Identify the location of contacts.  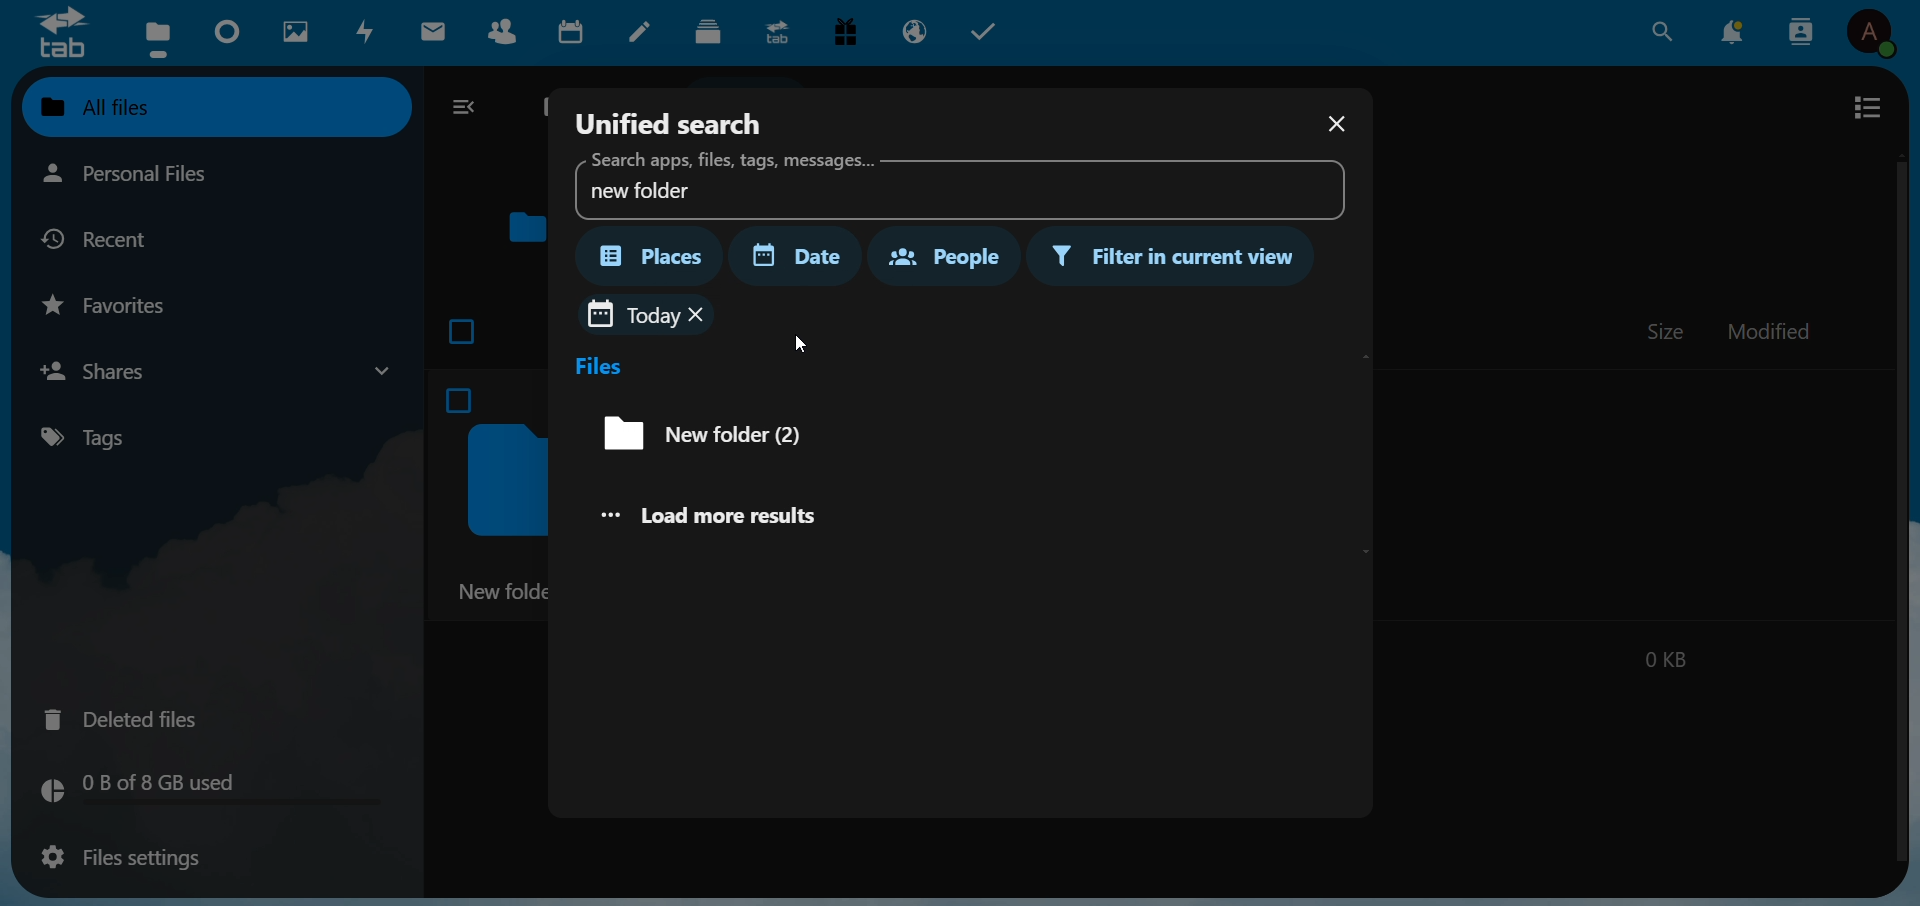
(1802, 31).